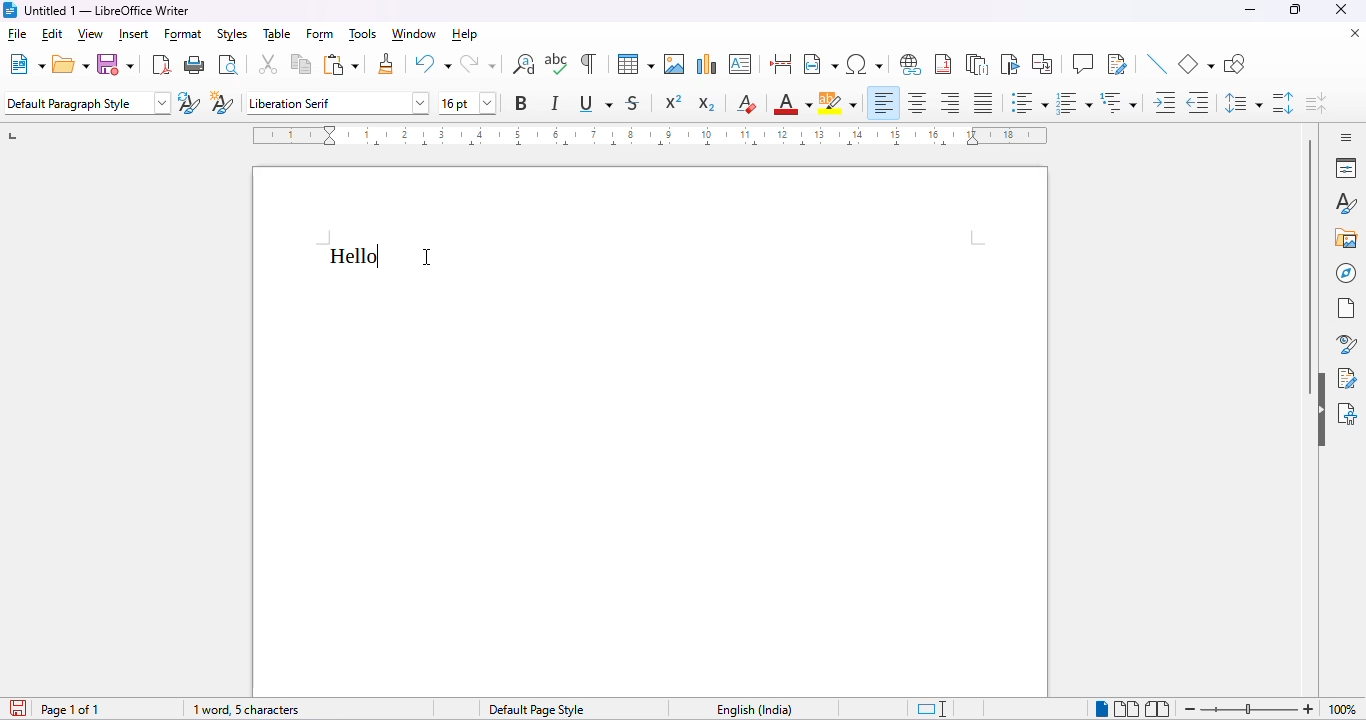 Image resolution: width=1366 pixels, height=720 pixels. What do you see at coordinates (116, 63) in the screenshot?
I see `save` at bounding box center [116, 63].